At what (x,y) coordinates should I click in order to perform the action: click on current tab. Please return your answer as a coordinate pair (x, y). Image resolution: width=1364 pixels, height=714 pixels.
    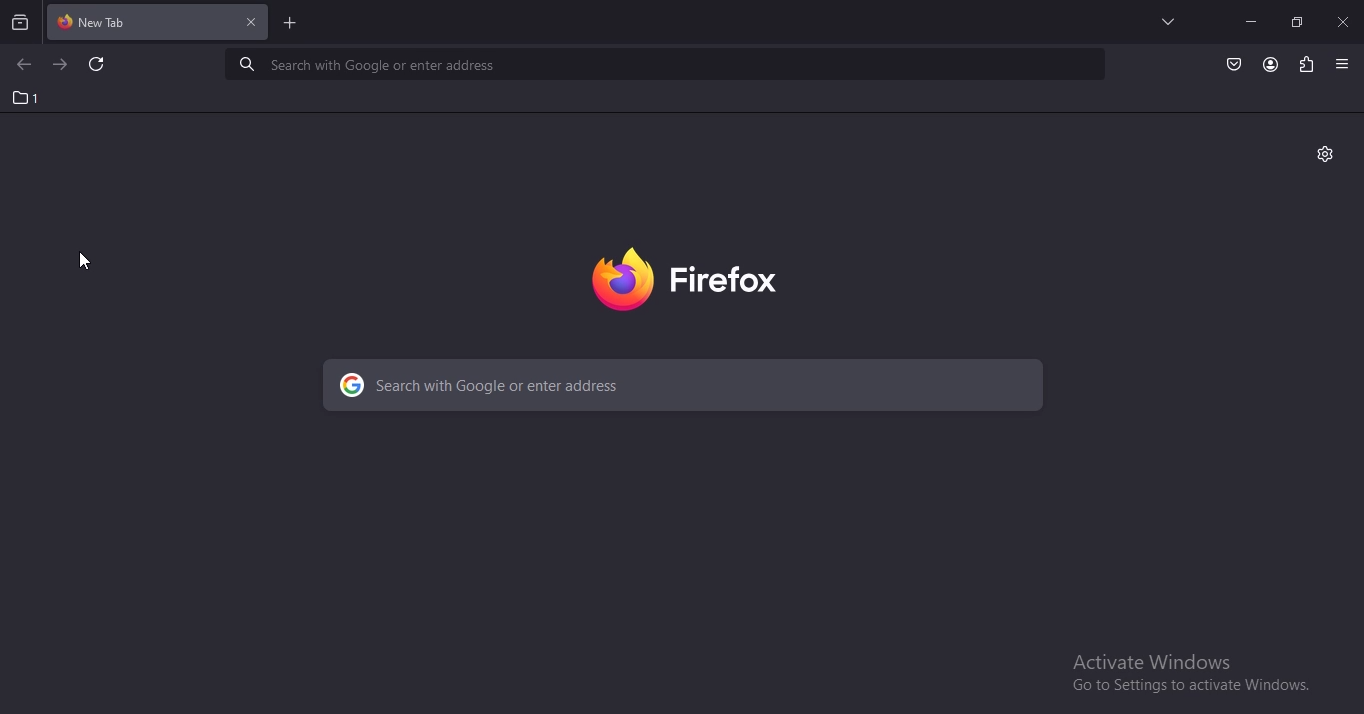
    Looking at the image, I should click on (131, 21).